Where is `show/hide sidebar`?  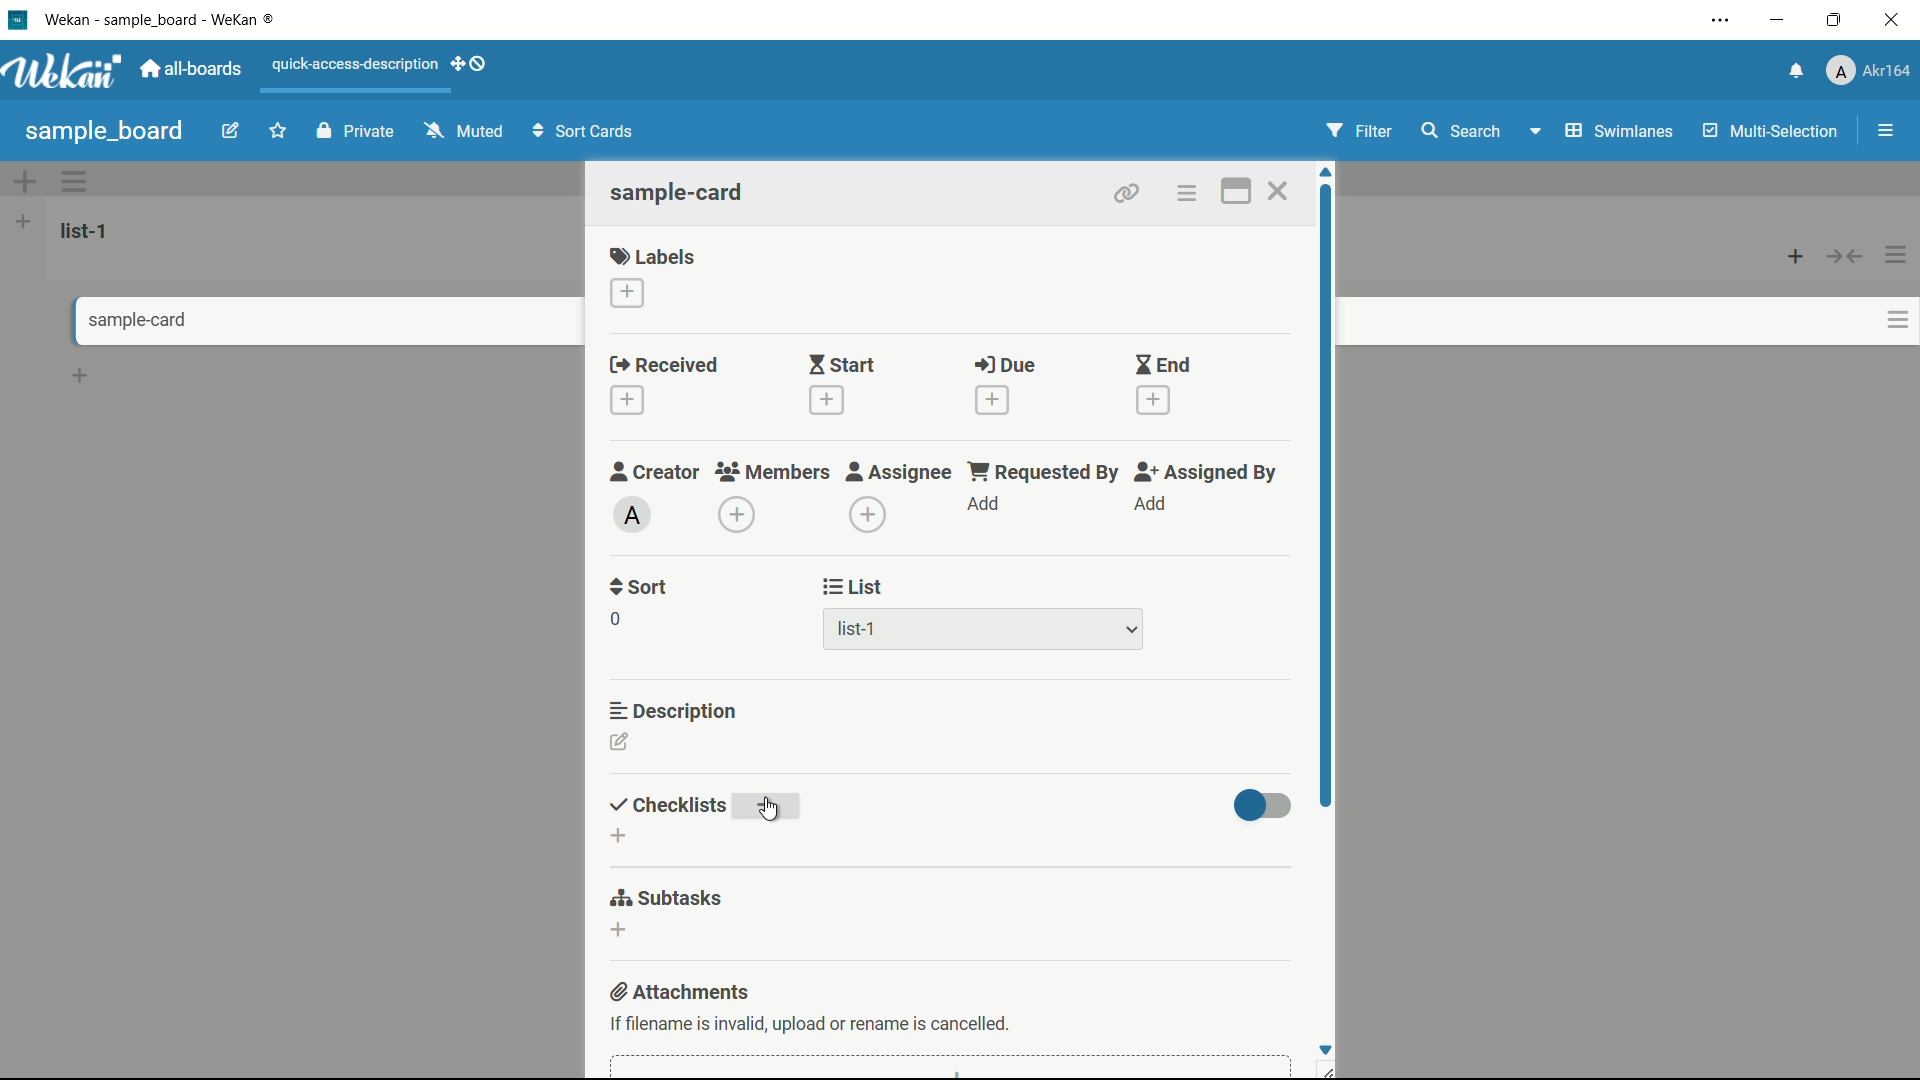 show/hide sidebar is located at coordinates (1888, 131).